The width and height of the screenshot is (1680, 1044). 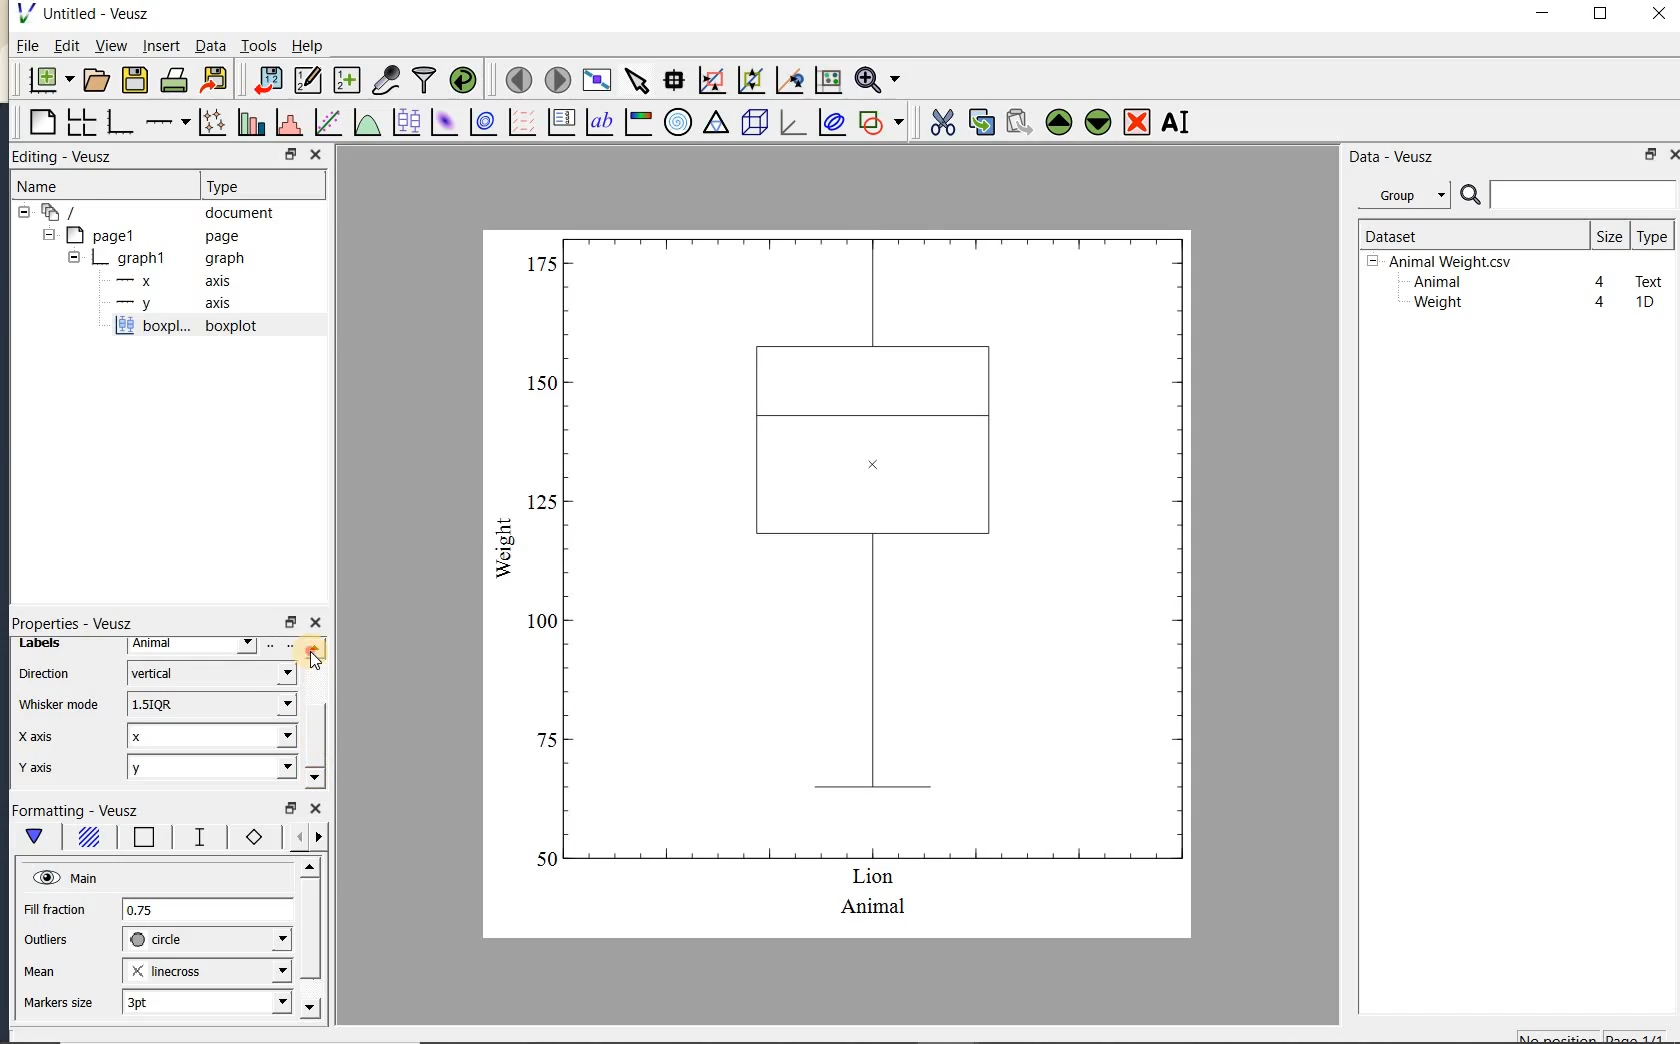 What do you see at coordinates (481, 121) in the screenshot?
I see `plot a 2d dataset as contours` at bounding box center [481, 121].